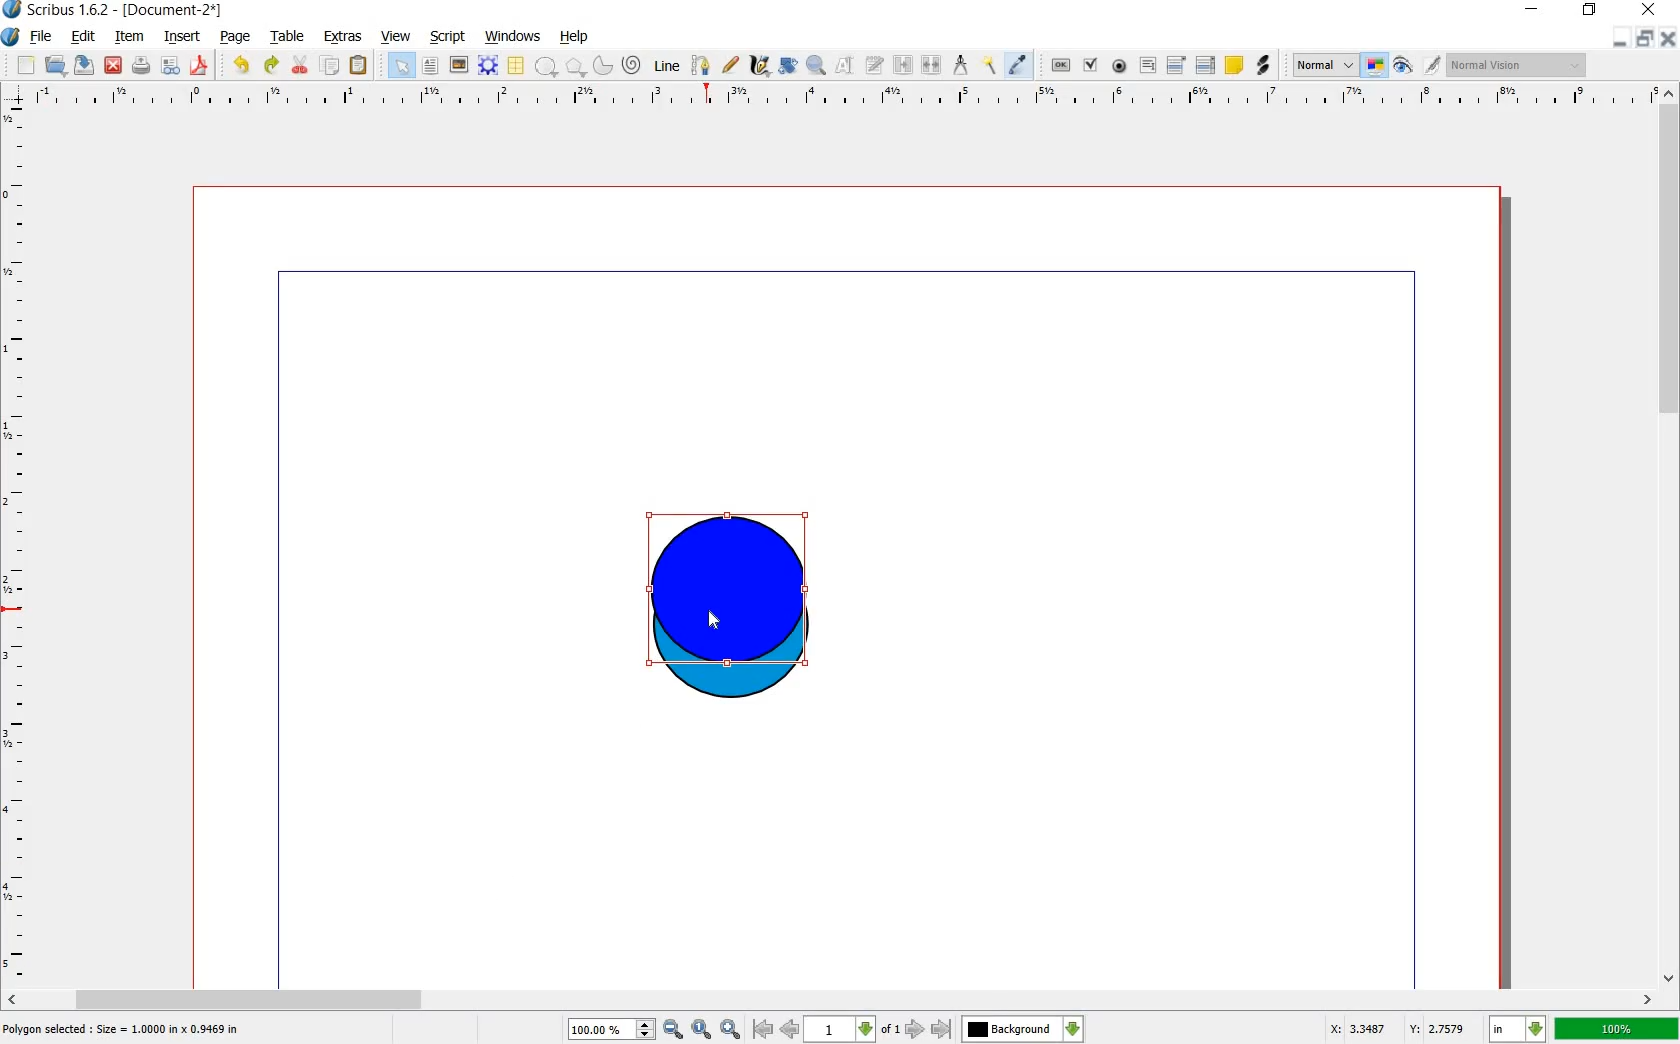  I want to click on select item, so click(401, 65).